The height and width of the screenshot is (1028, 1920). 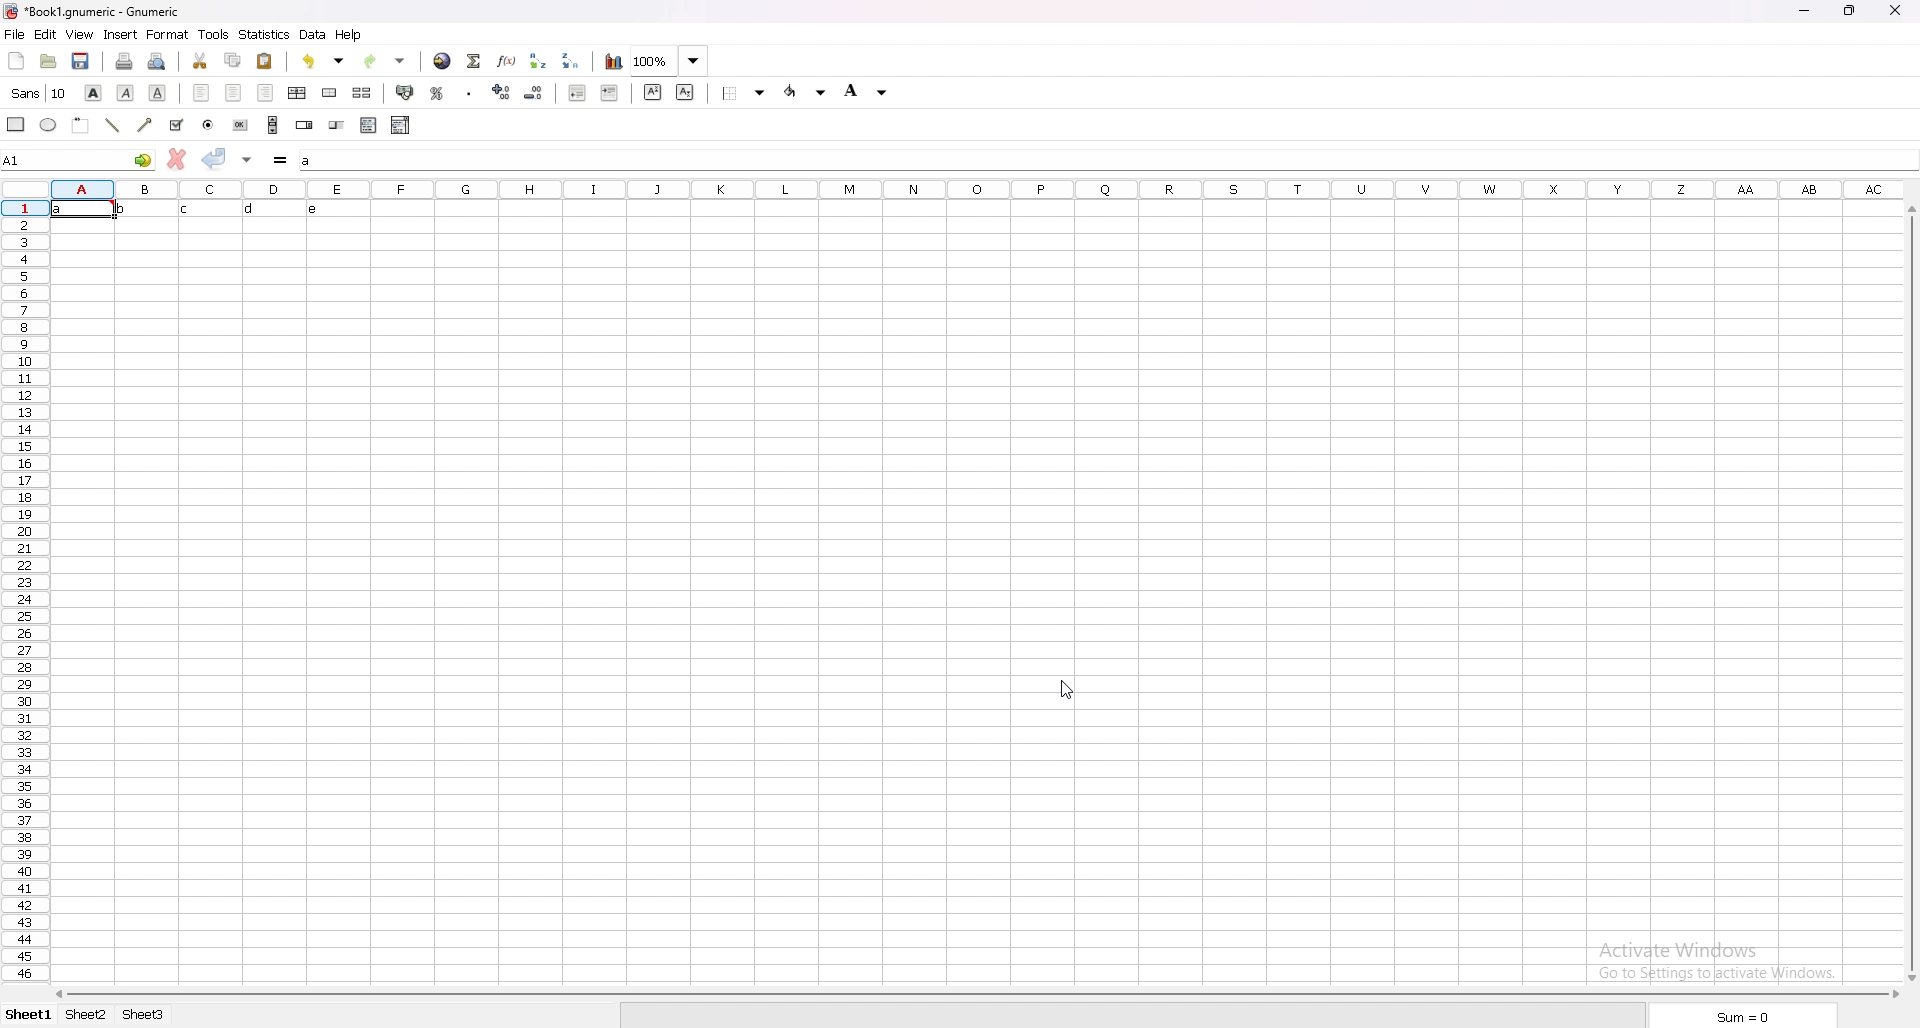 What do you see at coordinates (337, 126) in the screenshot?
I see `slider` at bounding box center [337, 126].